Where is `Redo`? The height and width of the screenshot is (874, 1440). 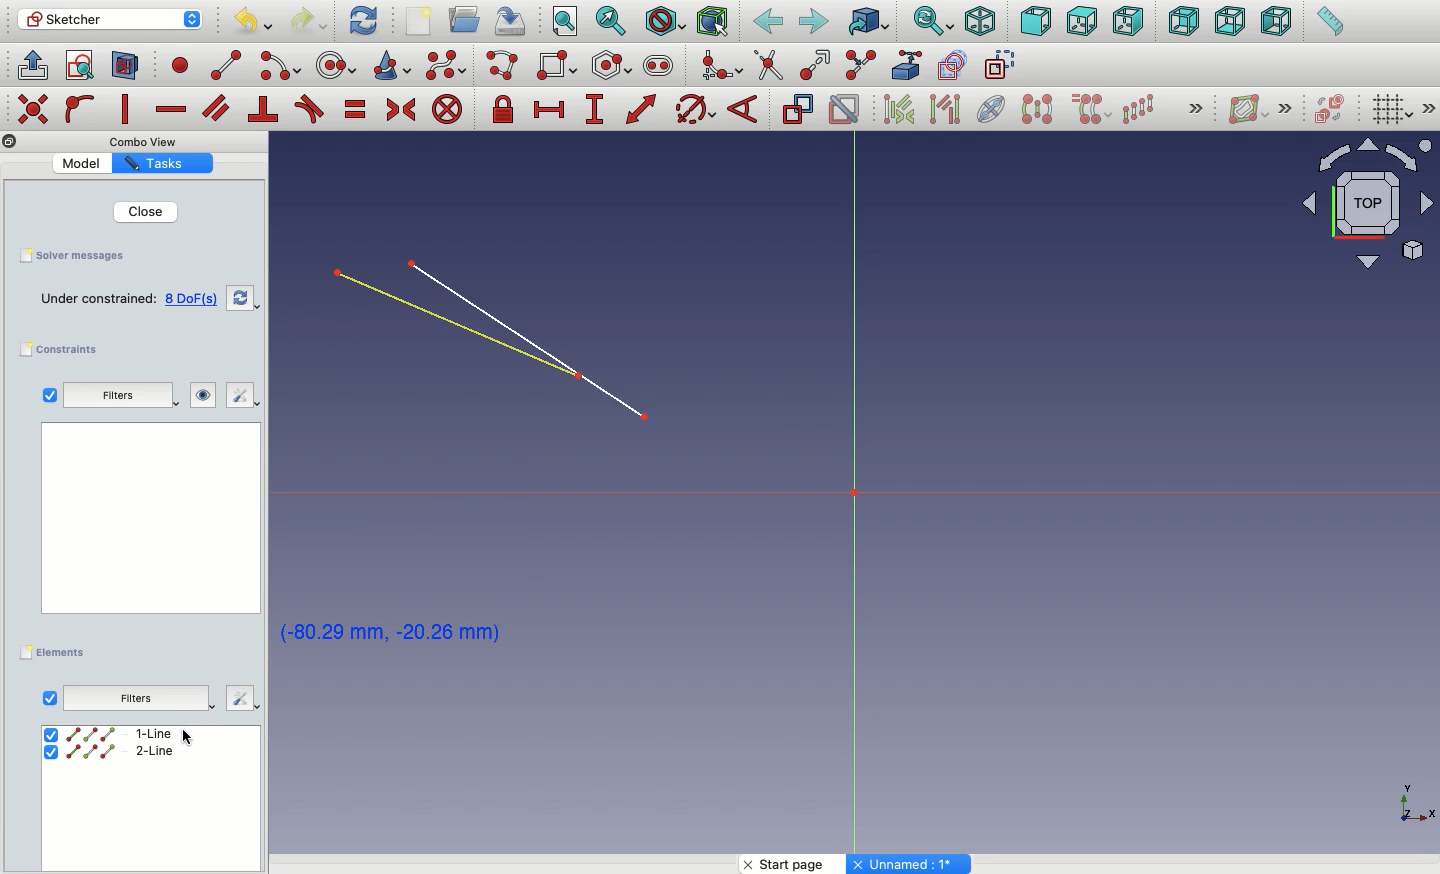 Redo is located at coordinates (310, 21).